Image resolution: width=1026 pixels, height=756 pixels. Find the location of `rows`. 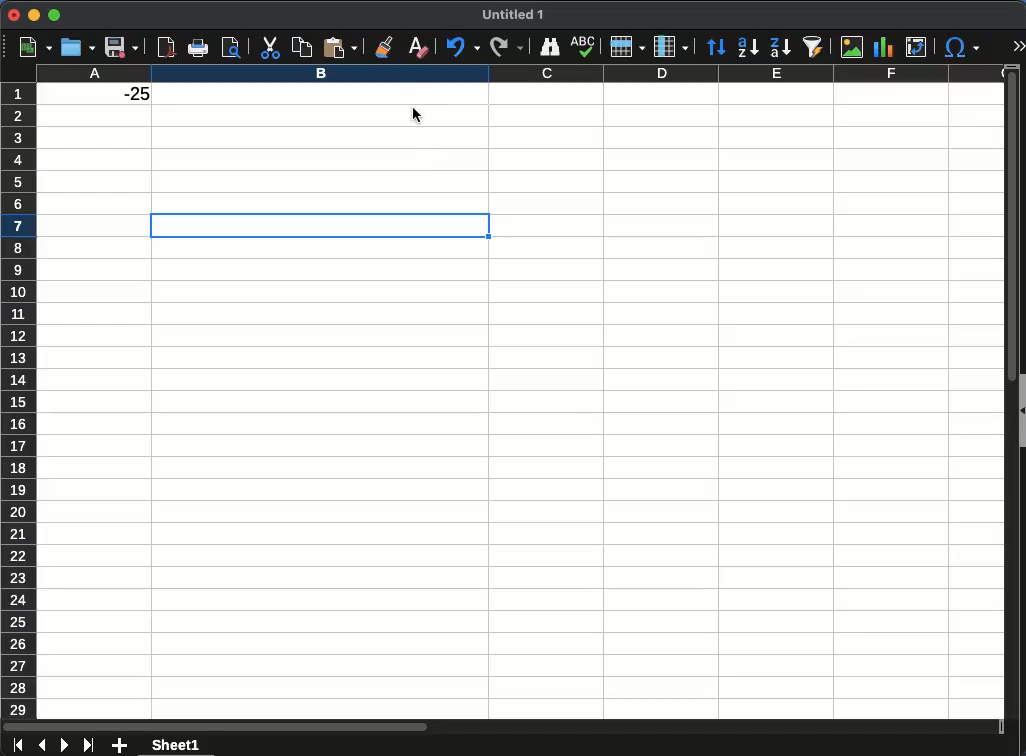

rows is located at coordinates (19, 397).